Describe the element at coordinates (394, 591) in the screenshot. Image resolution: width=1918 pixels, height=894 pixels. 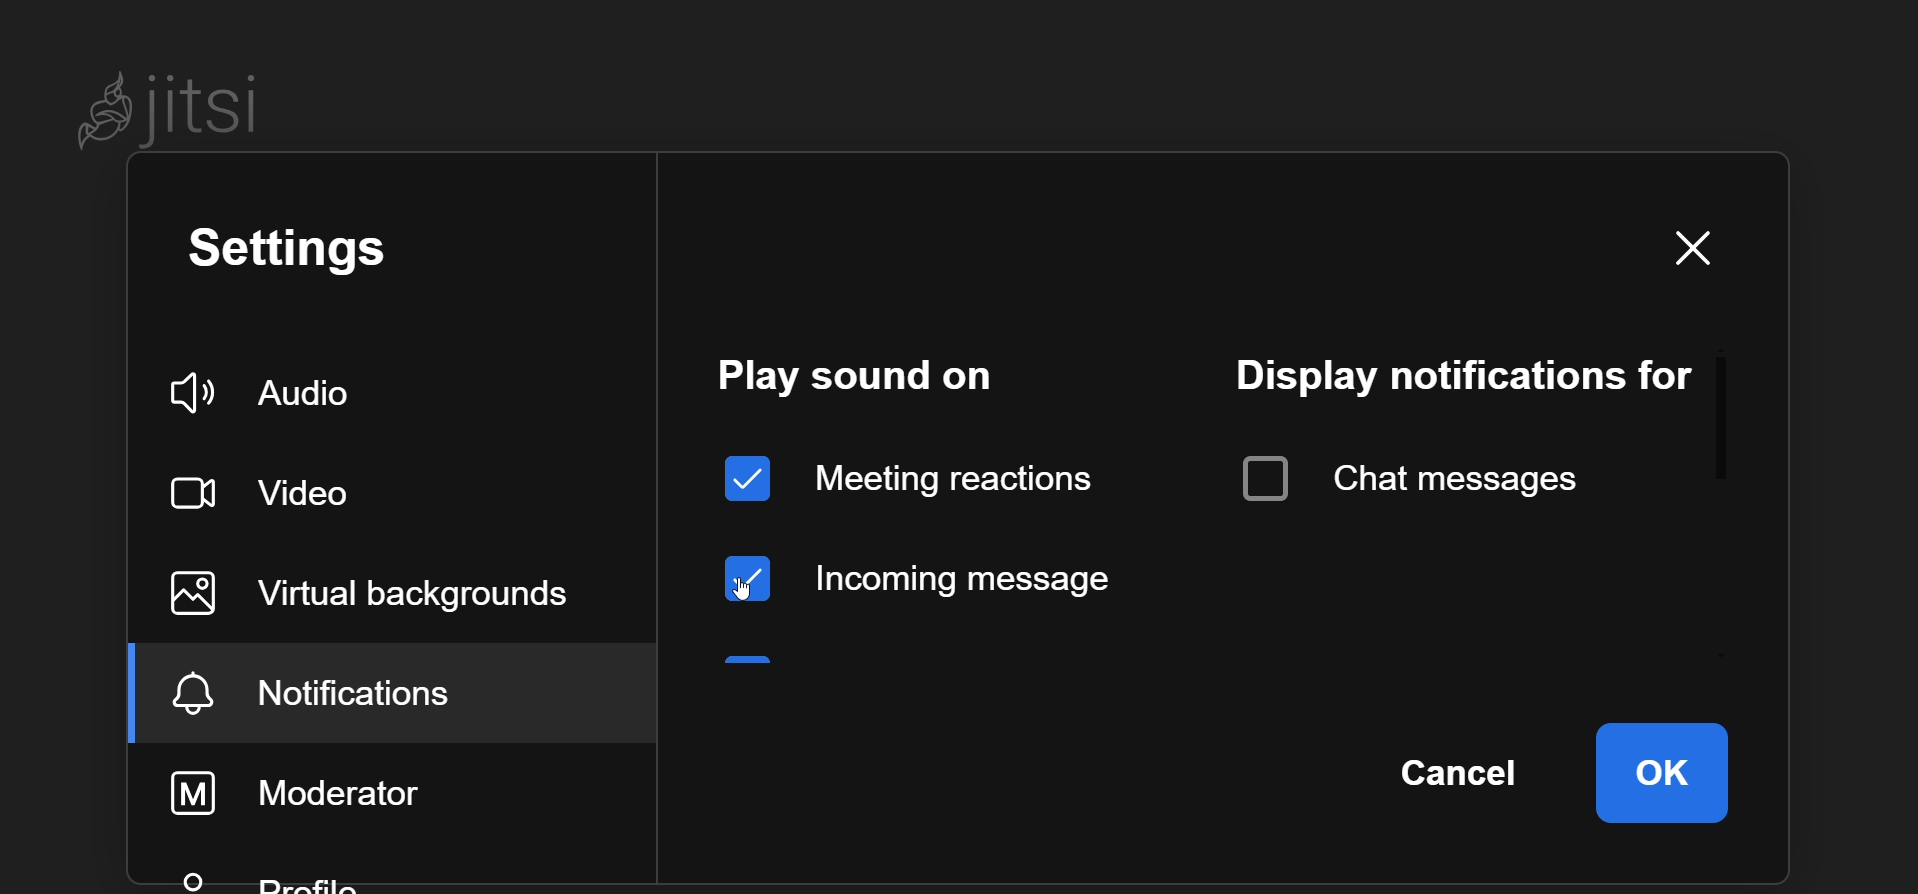
I see `virtual background` at that location.